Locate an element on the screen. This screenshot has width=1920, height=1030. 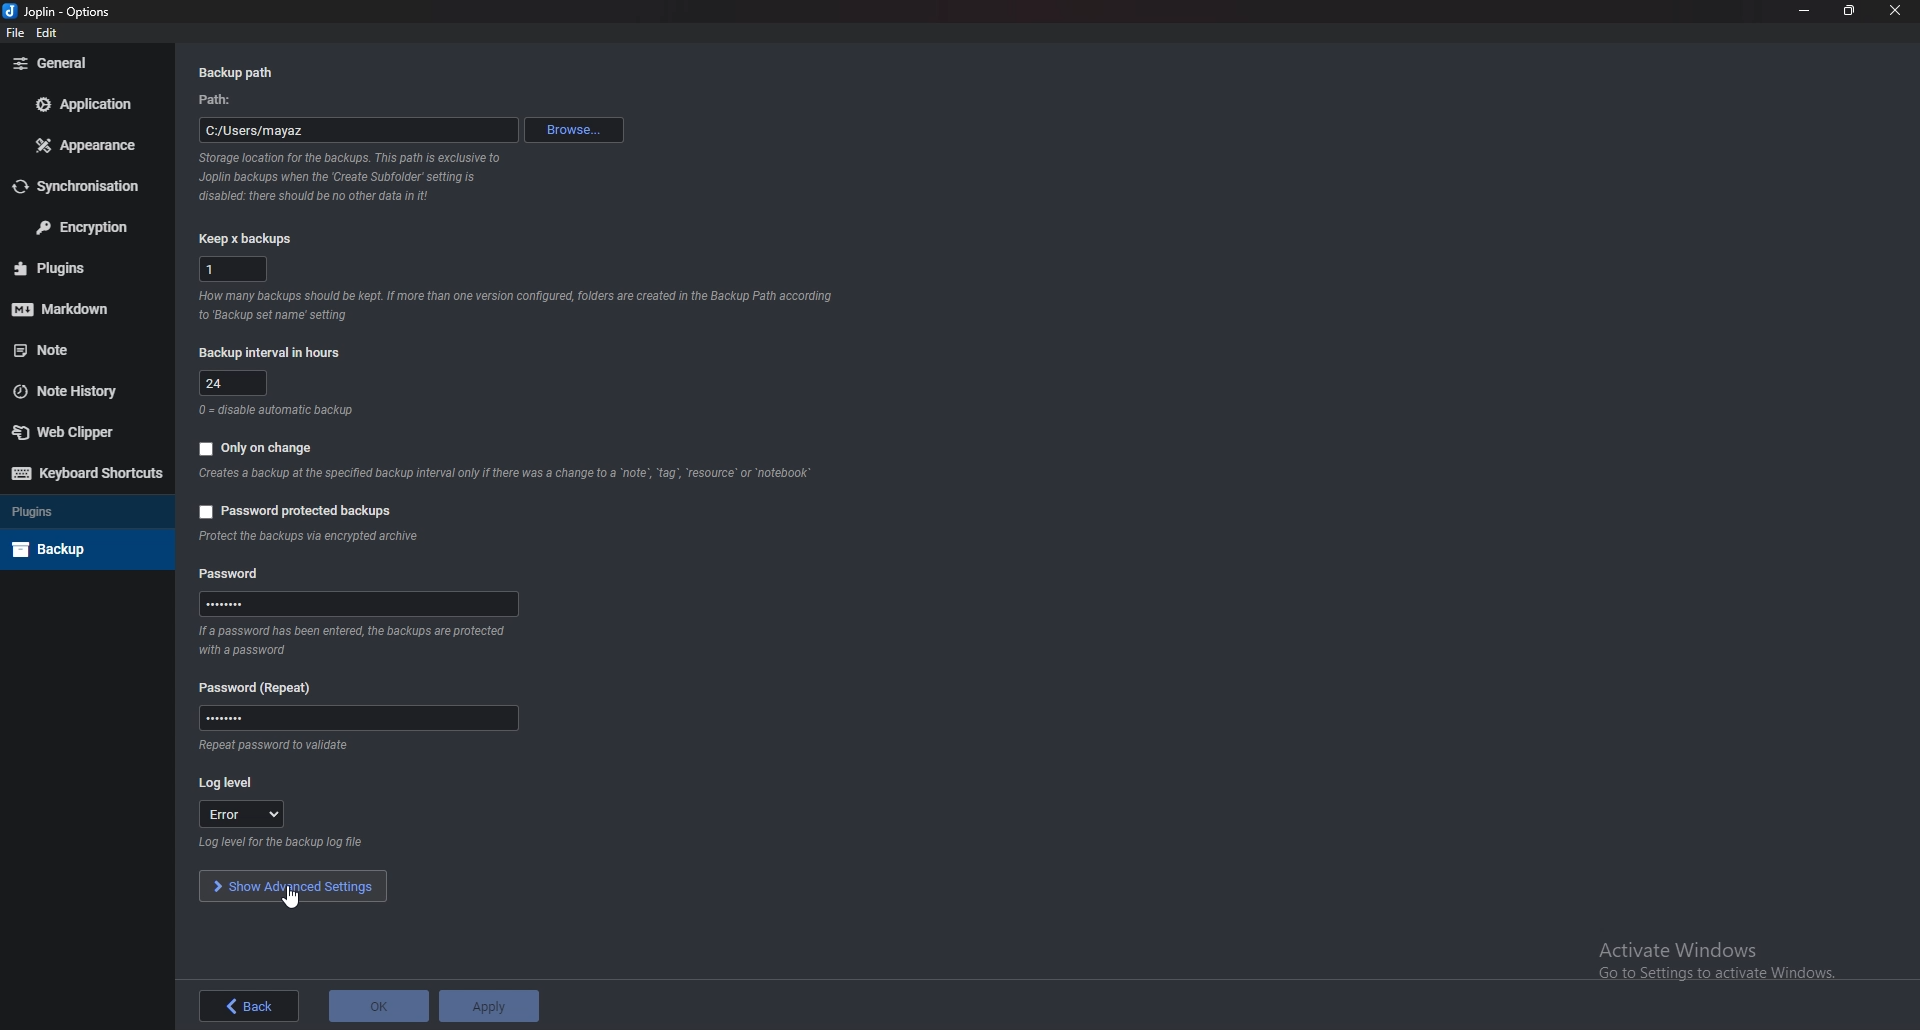
Info is located at coordinates (278, 410).